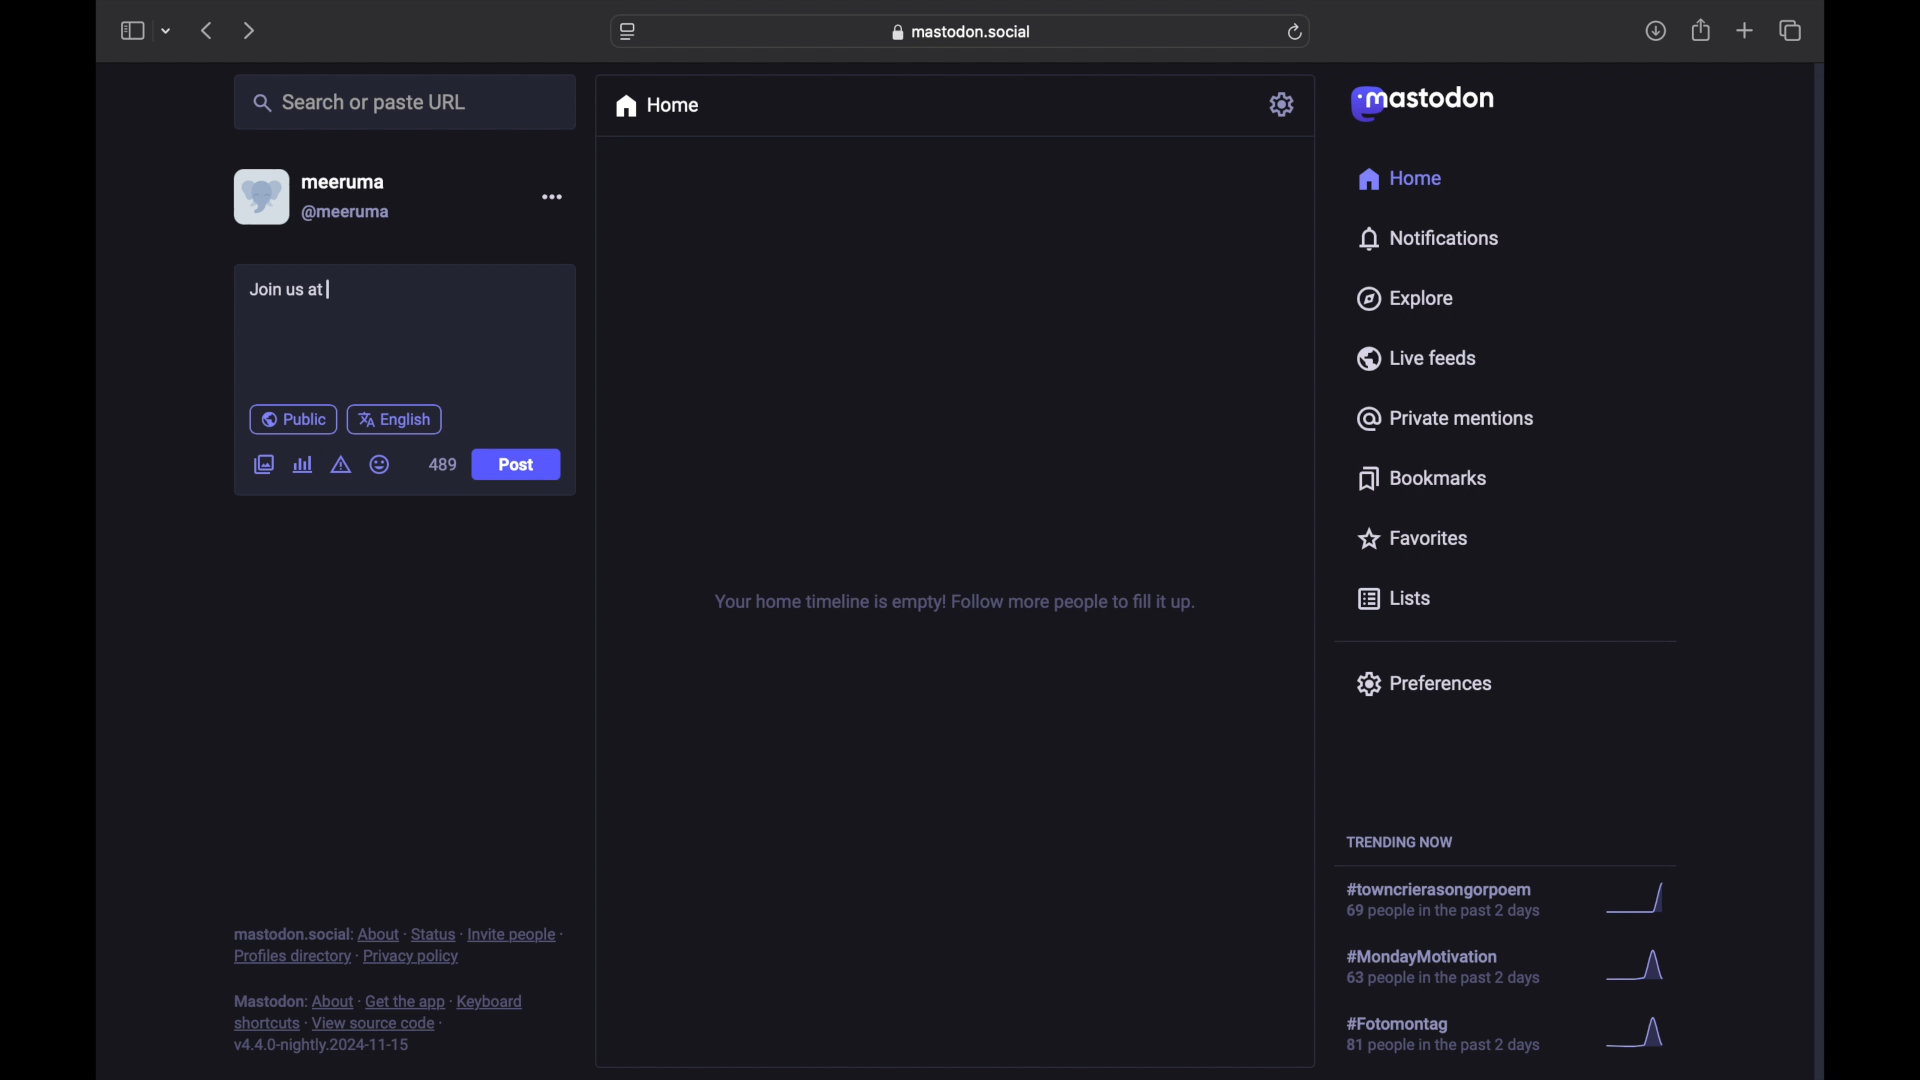  I want to click on private mentions, so click(1446, 418).